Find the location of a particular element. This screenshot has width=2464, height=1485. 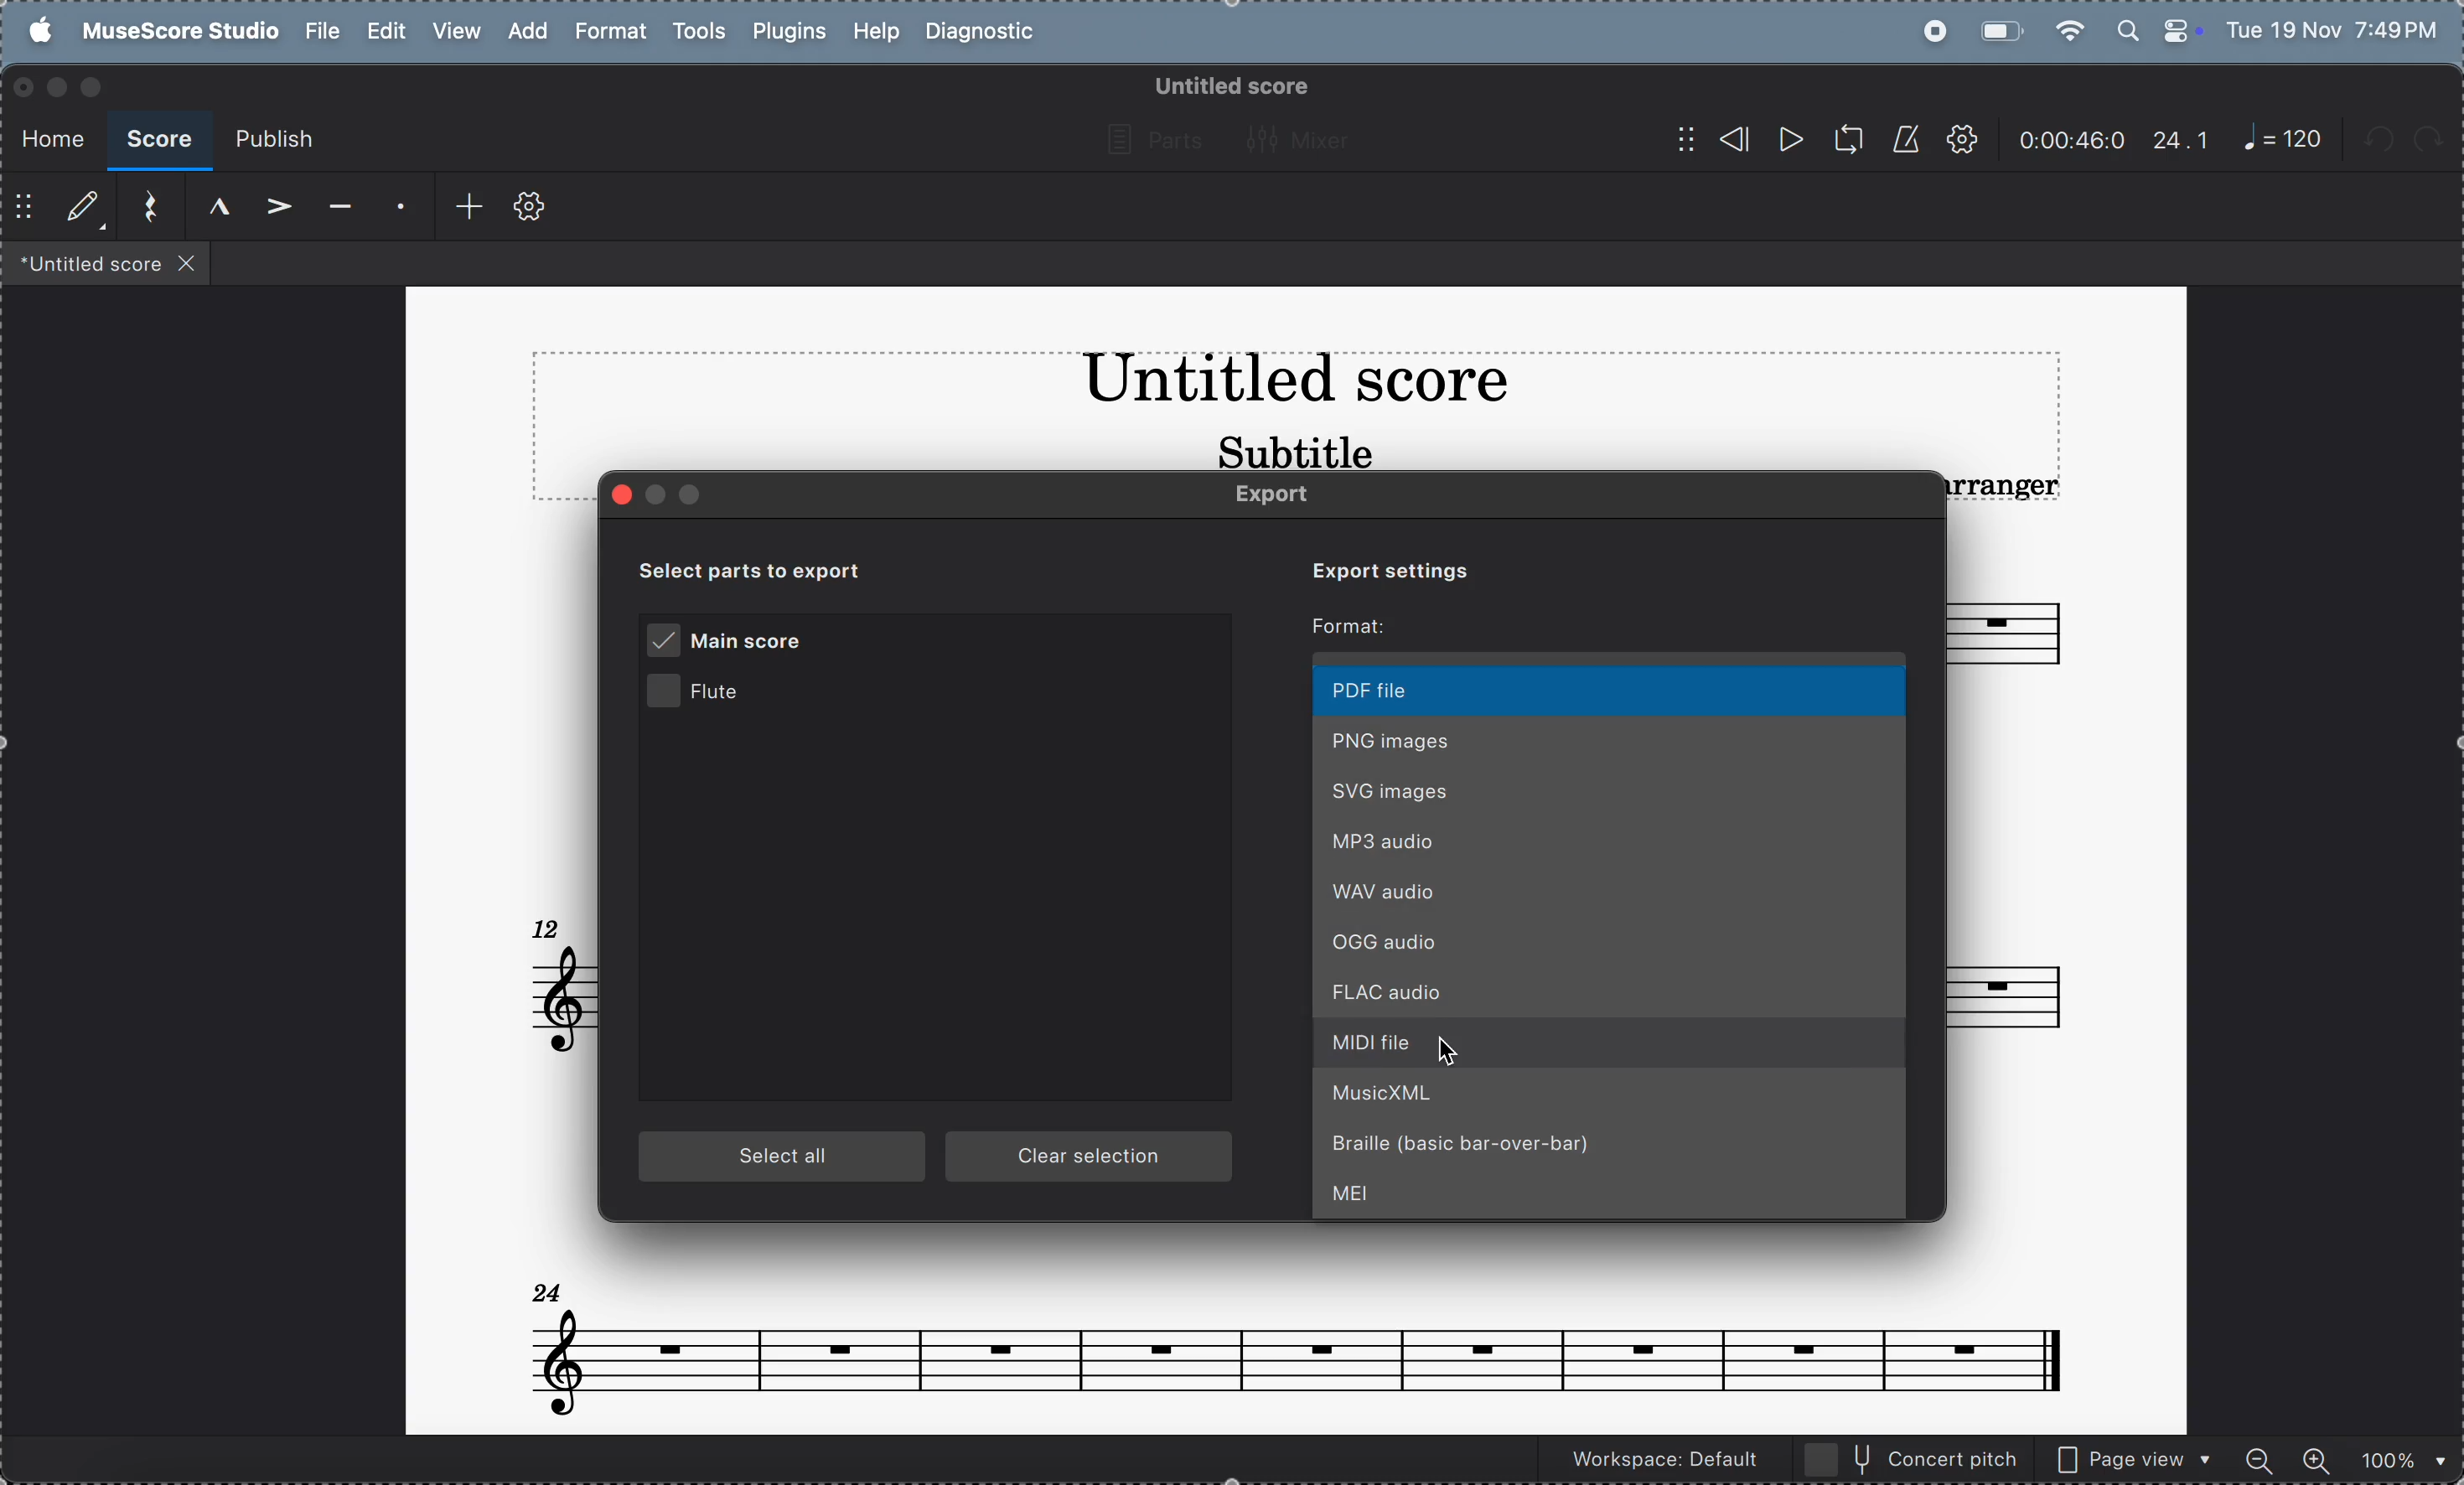

home is located at coordinates (47, 135).